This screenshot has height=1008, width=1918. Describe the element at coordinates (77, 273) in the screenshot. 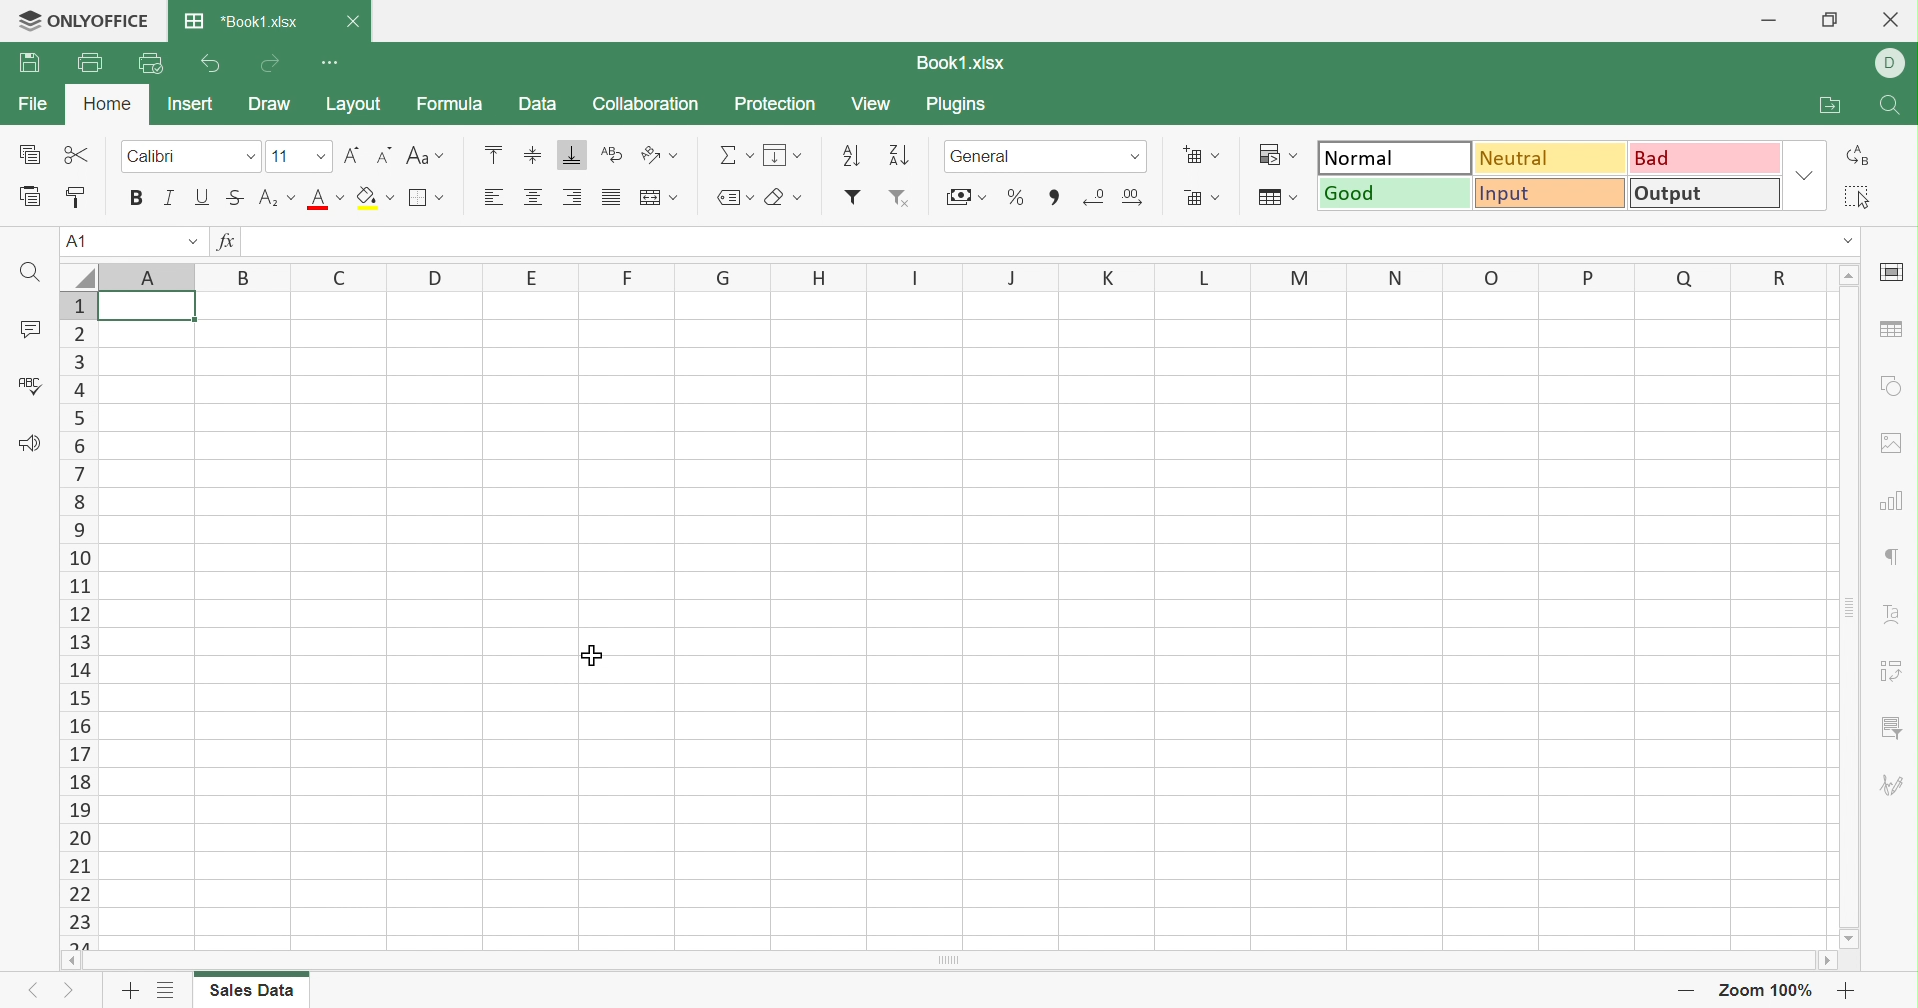

I see `Select all rows and colums` at that location.